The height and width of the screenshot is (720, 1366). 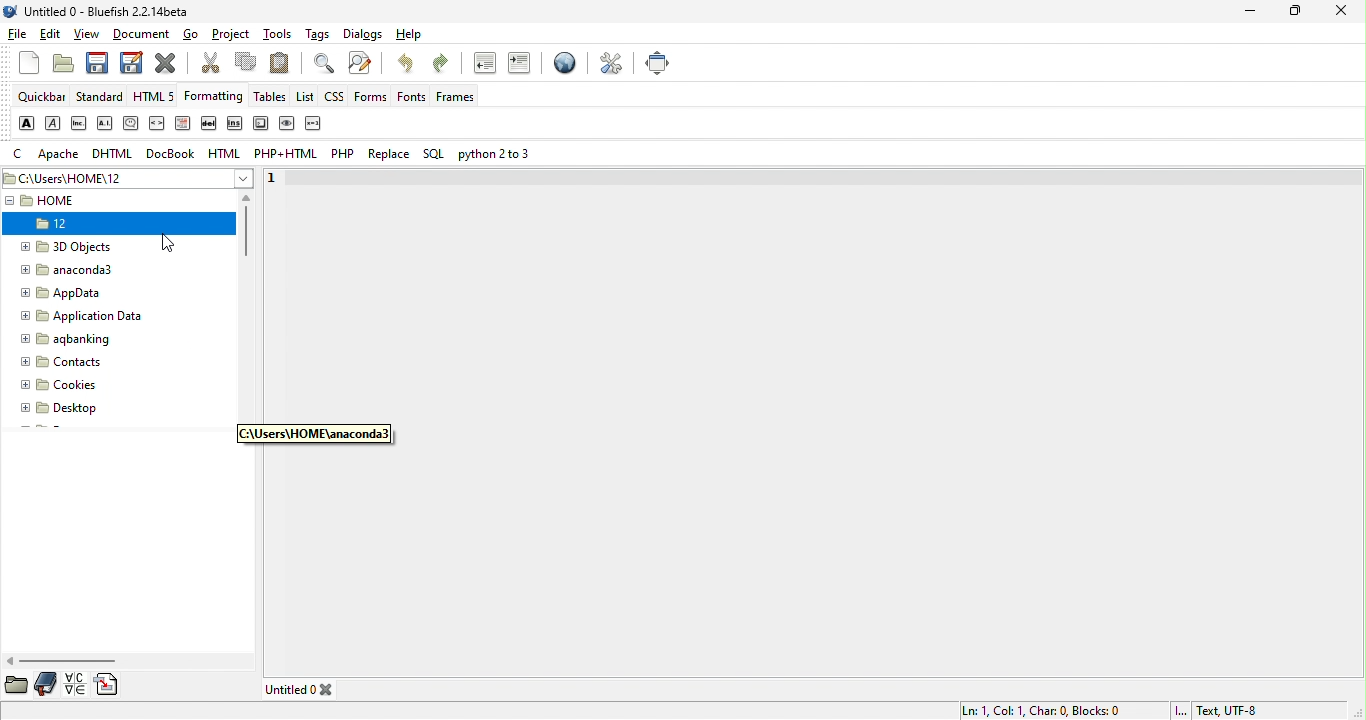 What do you see at coordinates (271, 98) in the screenshot?
I see `tables` at bounding box center [271, 98].